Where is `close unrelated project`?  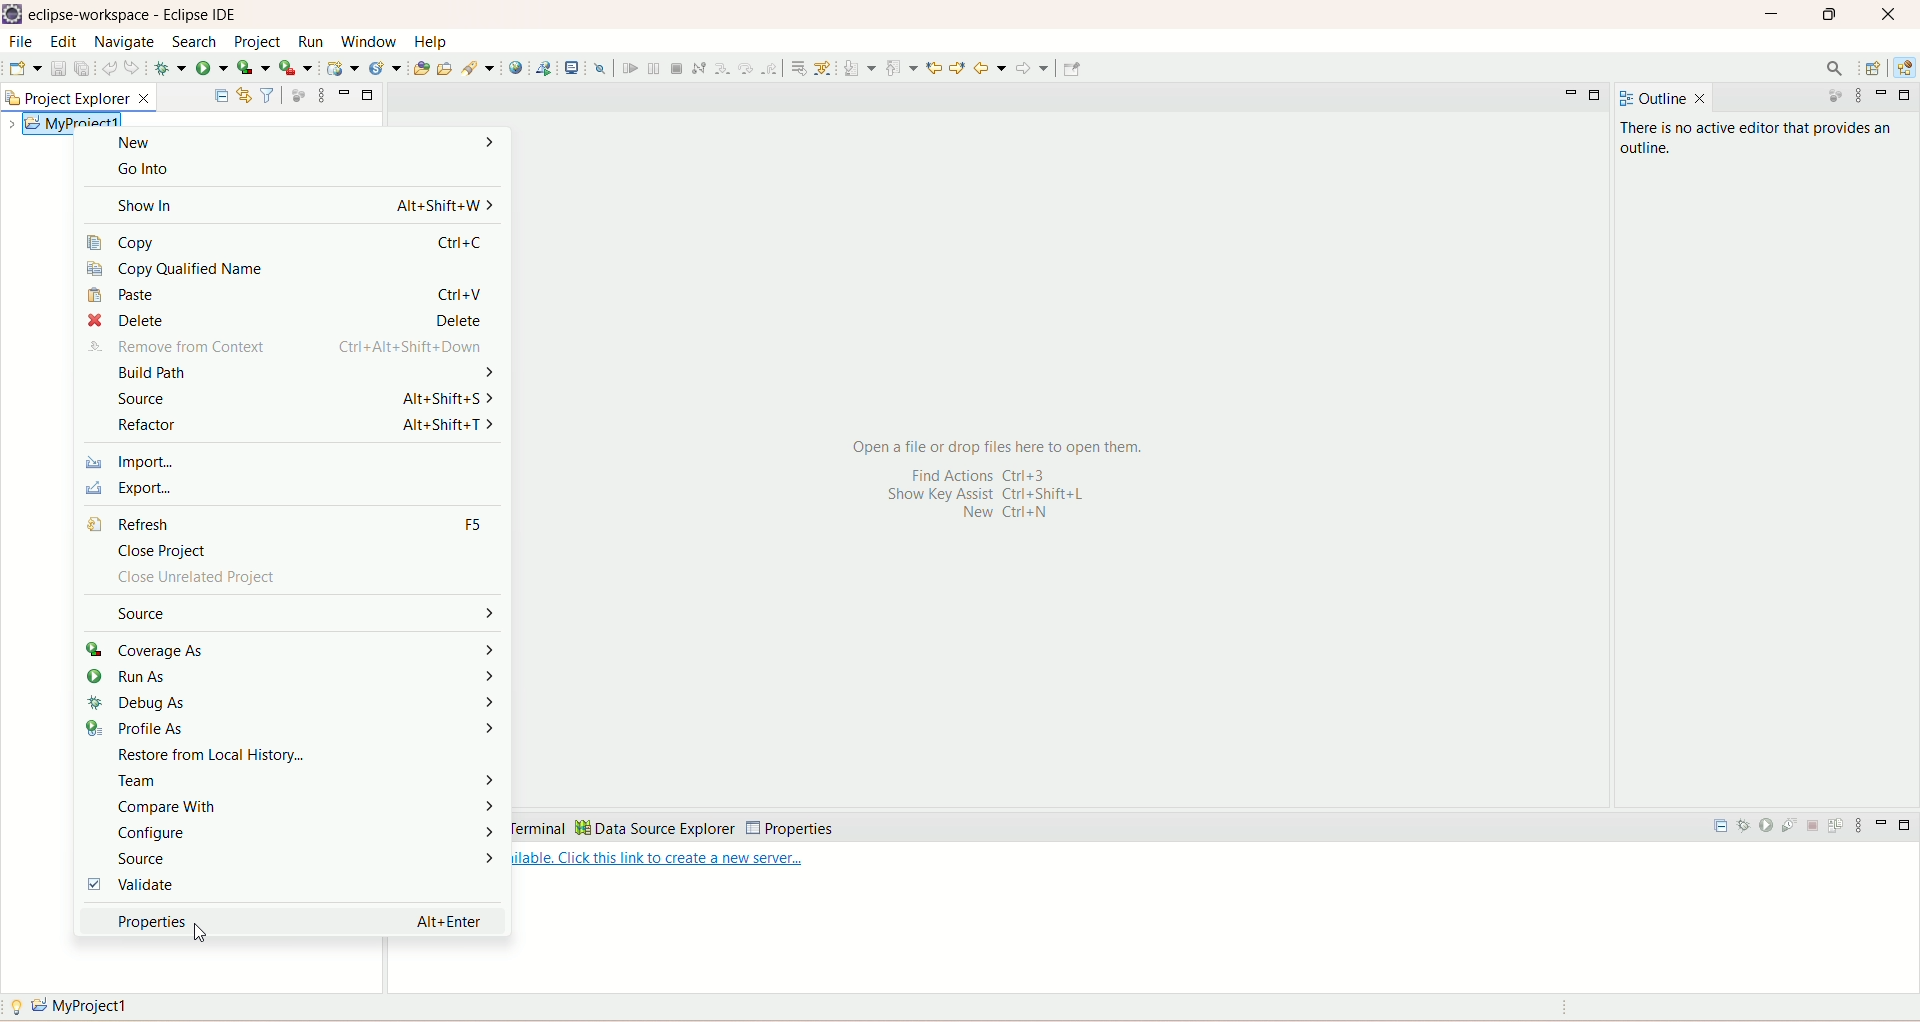
close unrelated project is located at coordinates (293, 583).